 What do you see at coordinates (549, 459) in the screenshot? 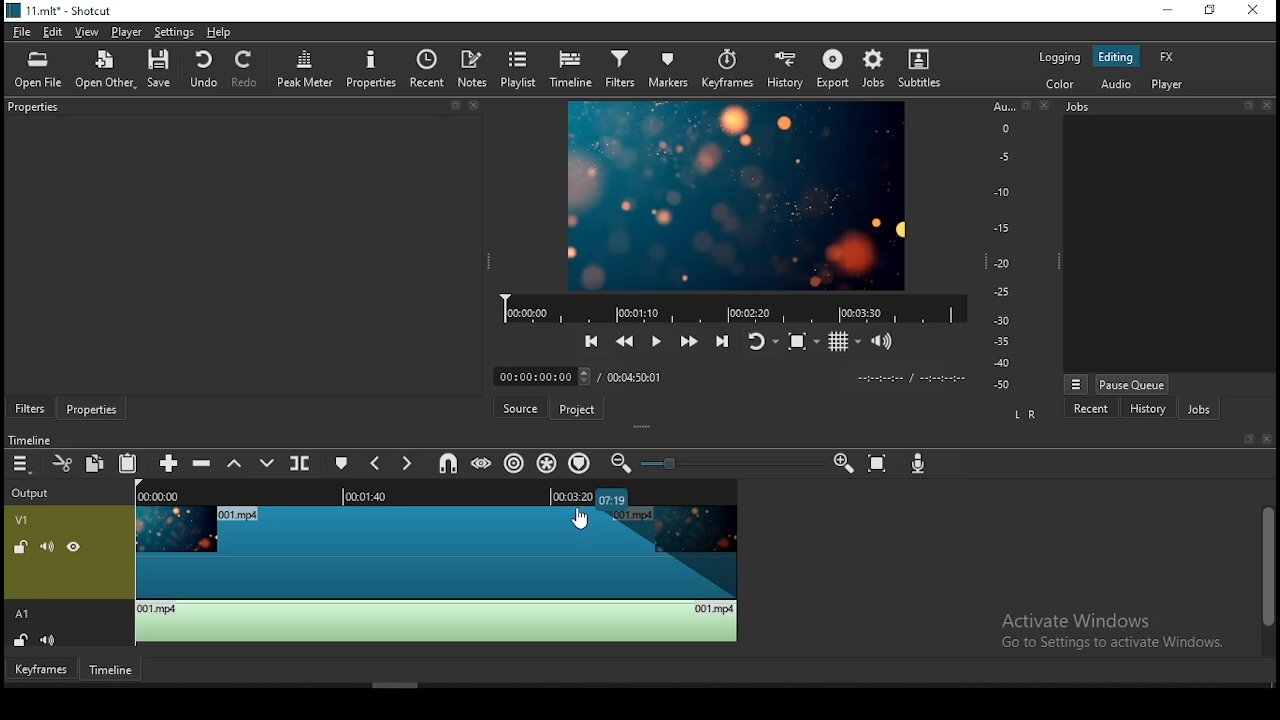
I see `ripple all tracks` at bounding box center [549, 459].